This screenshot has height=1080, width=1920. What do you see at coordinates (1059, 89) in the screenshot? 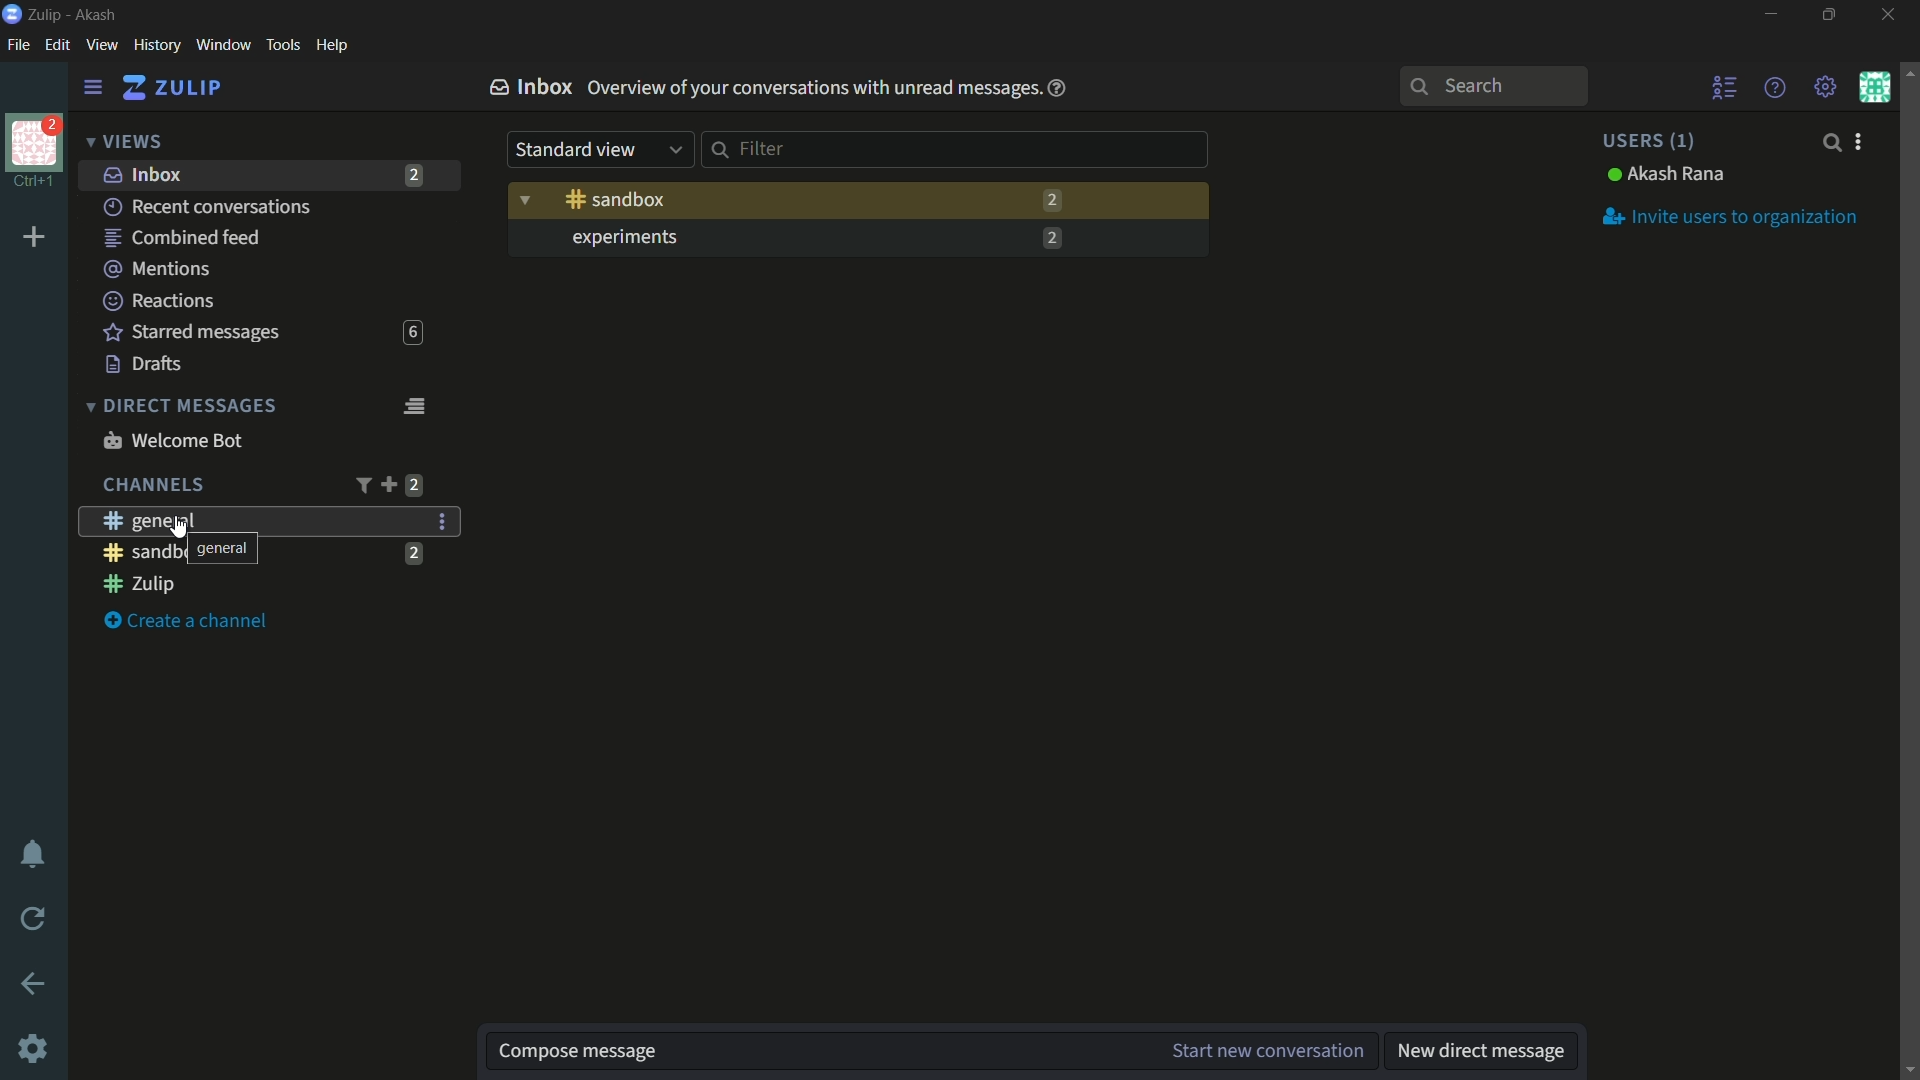
I see `Help` at bounding box center [1059, 89].